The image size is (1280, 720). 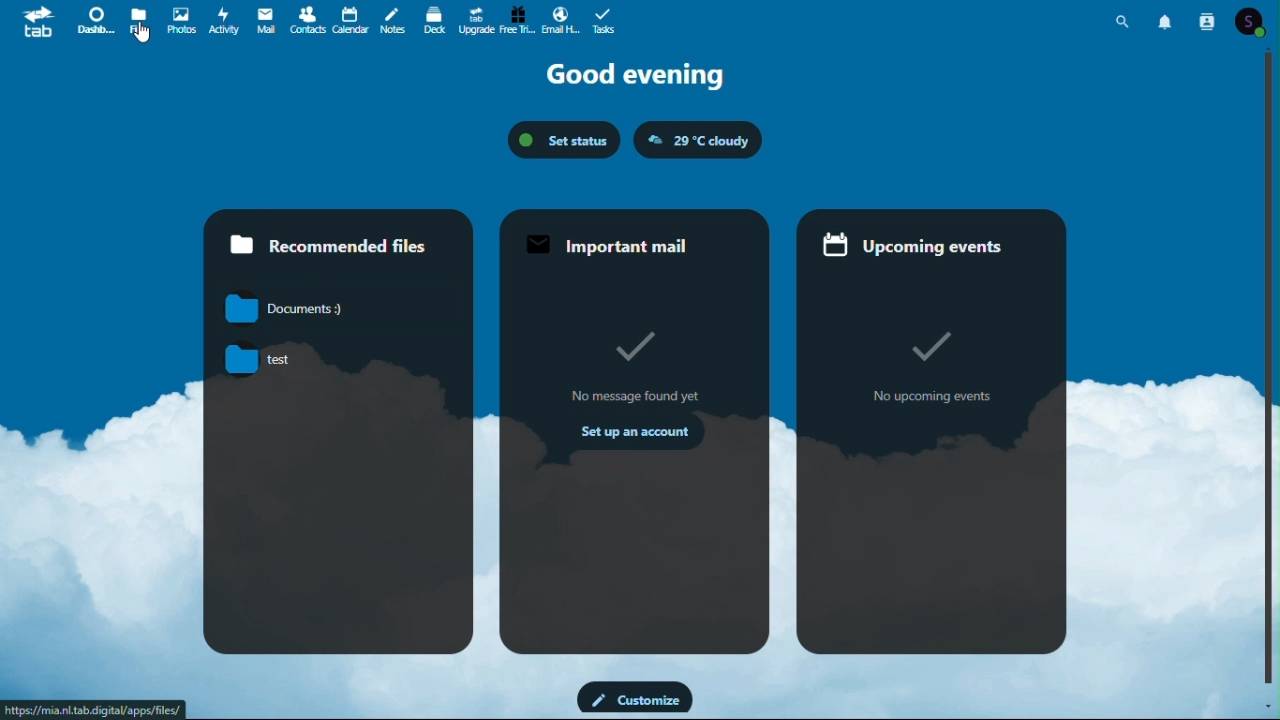 What do you see at coordinates (562, 141) in the screenshot?
I see `status` at bounding box center [562, 141].